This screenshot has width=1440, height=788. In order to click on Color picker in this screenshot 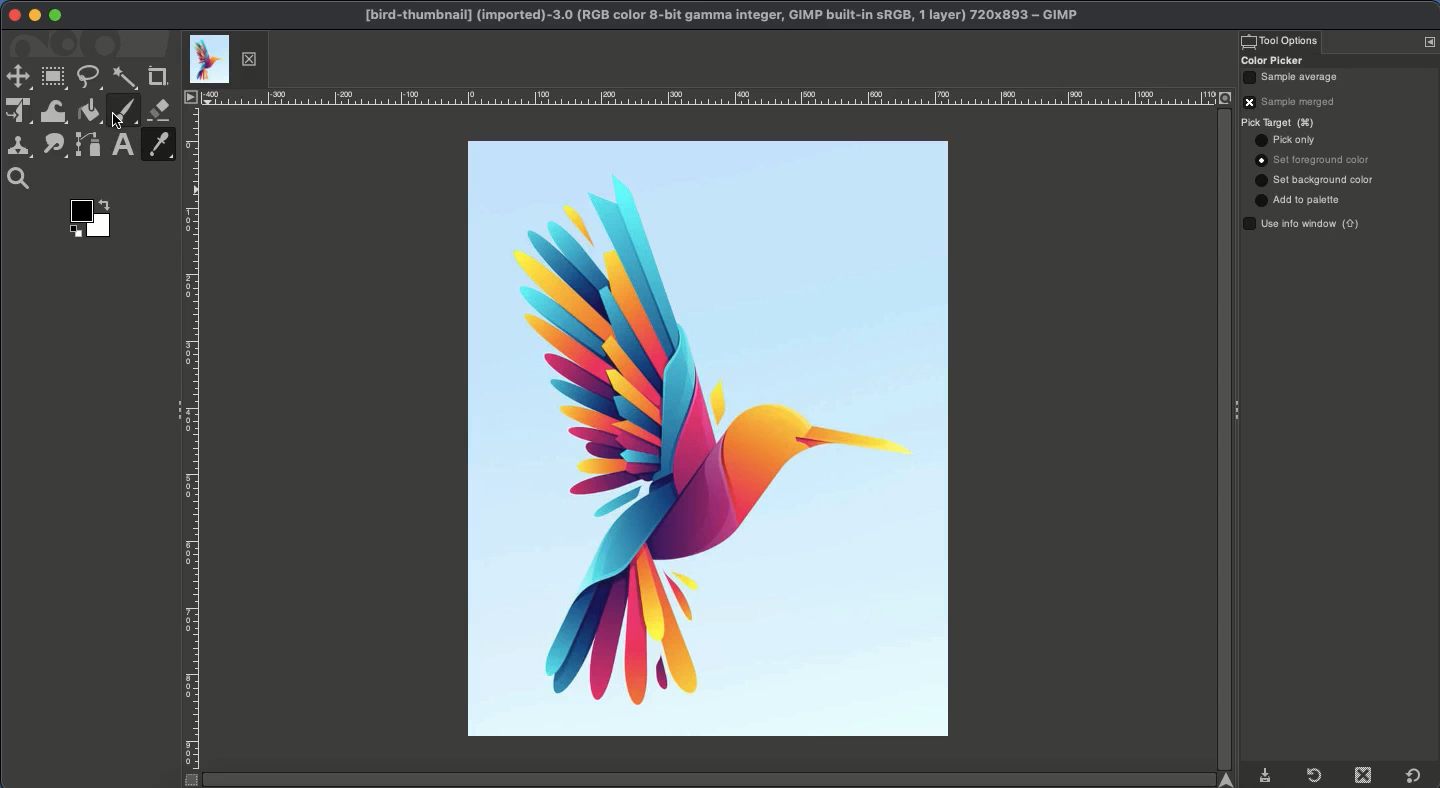, I will do `click(157, 145)`.